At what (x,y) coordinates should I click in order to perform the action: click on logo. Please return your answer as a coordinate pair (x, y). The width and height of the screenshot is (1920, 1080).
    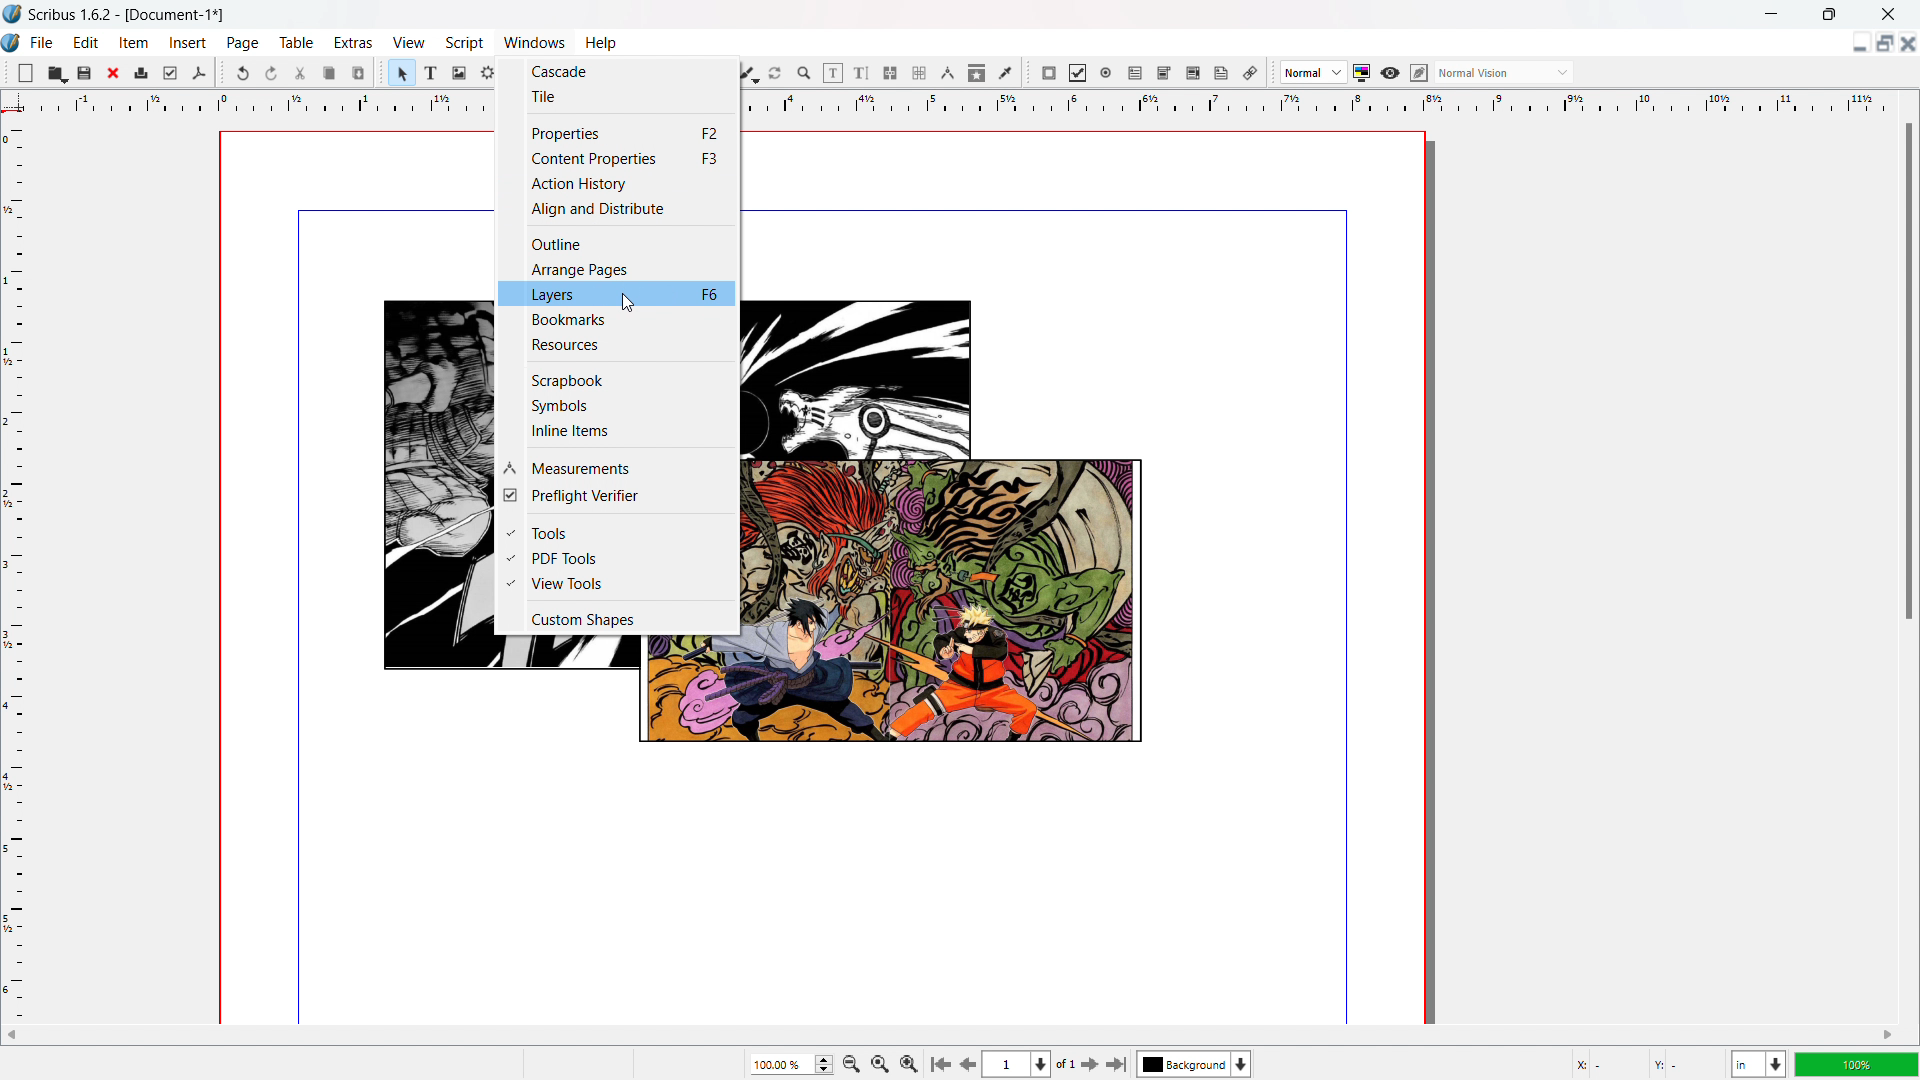
    Looking at the image, I should click on (12, 14).